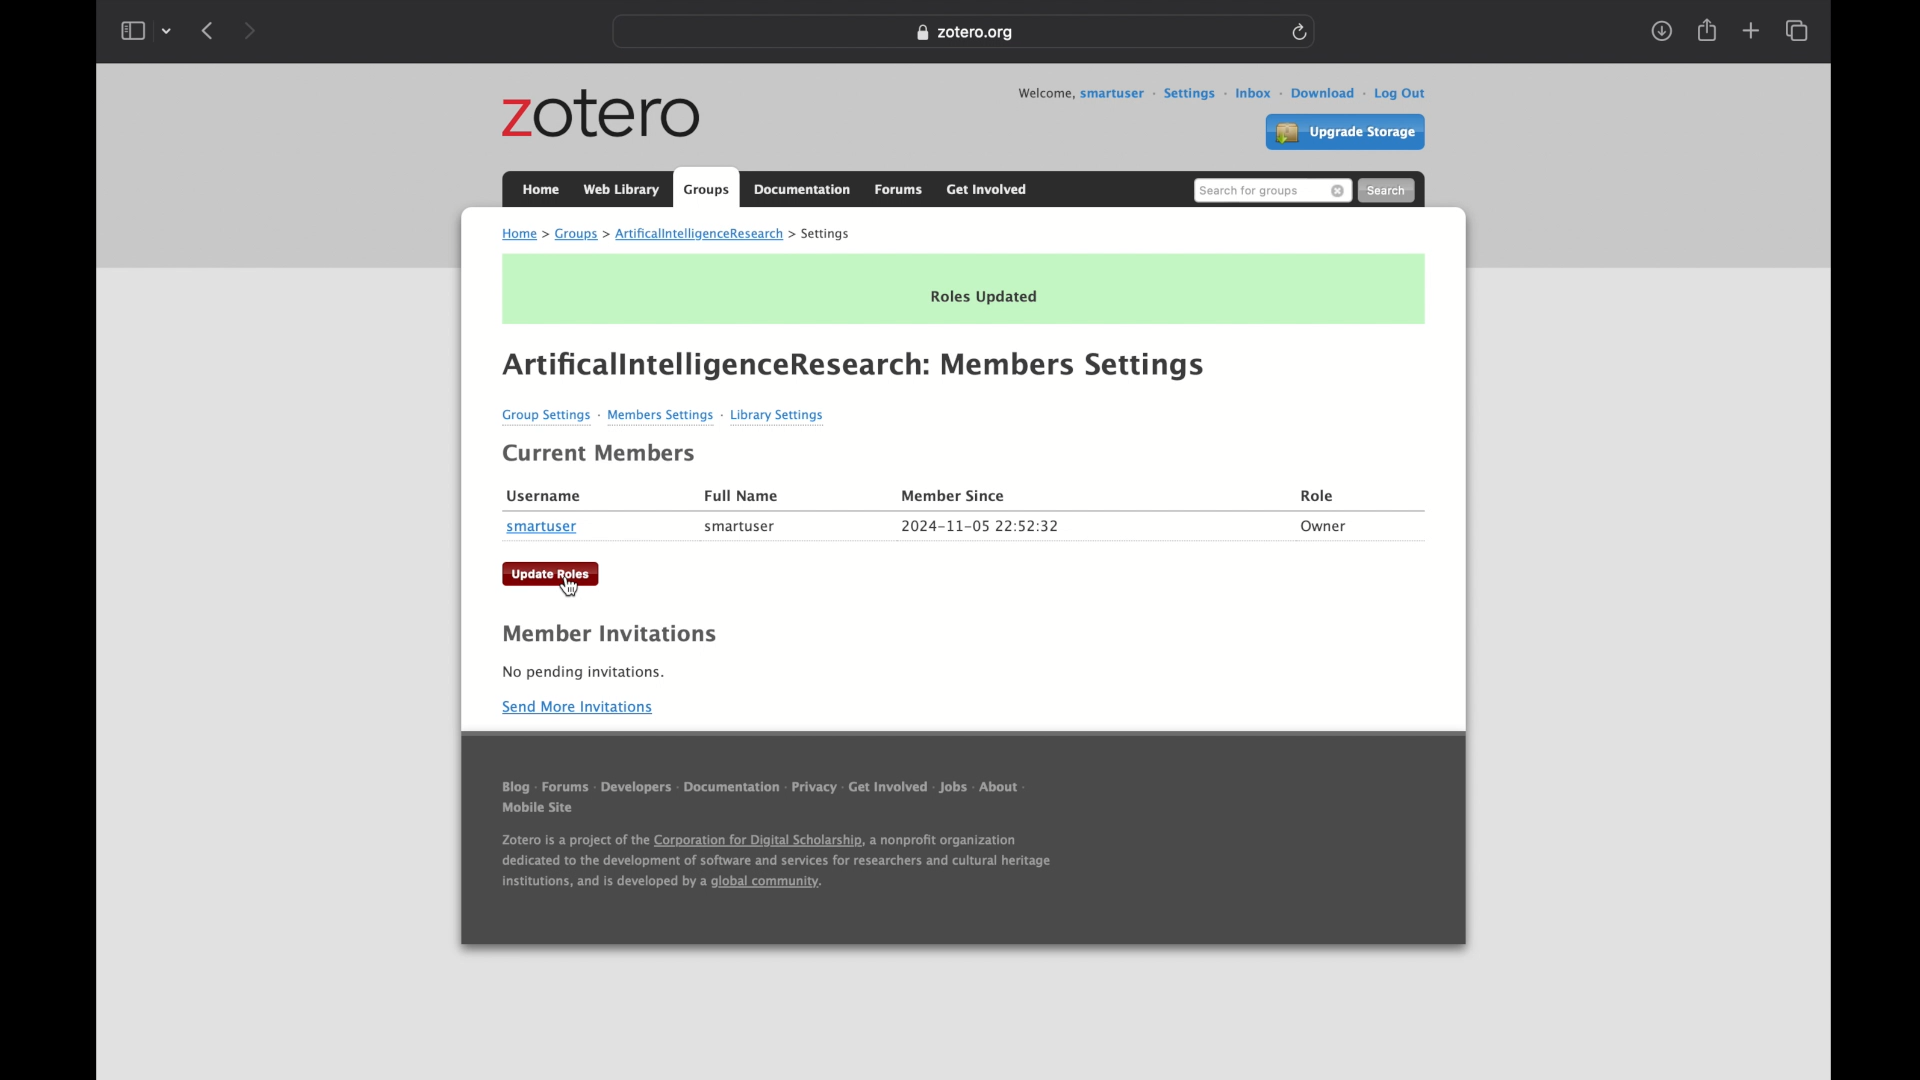  Describe the element at coordinates (692, 235) in the screenshot. I see `artificialintelligenceresearch` at that location.